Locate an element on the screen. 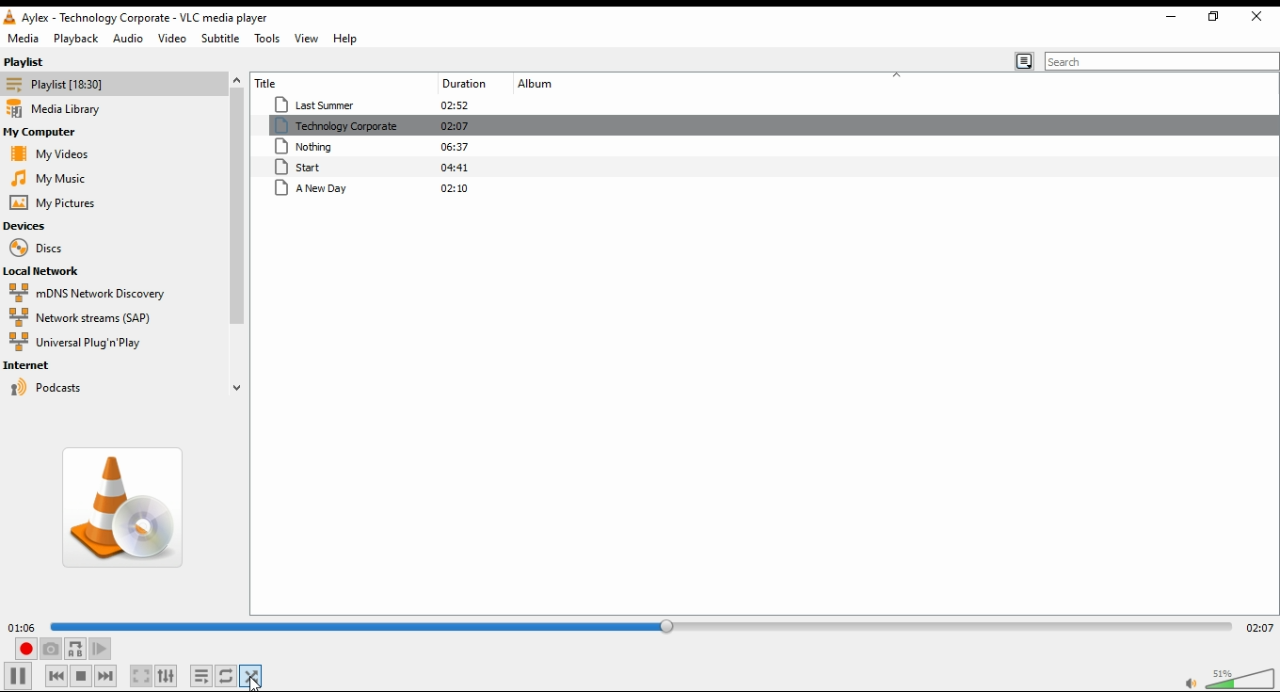 This screenshot has height=692, width=1280. my pictures is located at coordinates (58, 203).